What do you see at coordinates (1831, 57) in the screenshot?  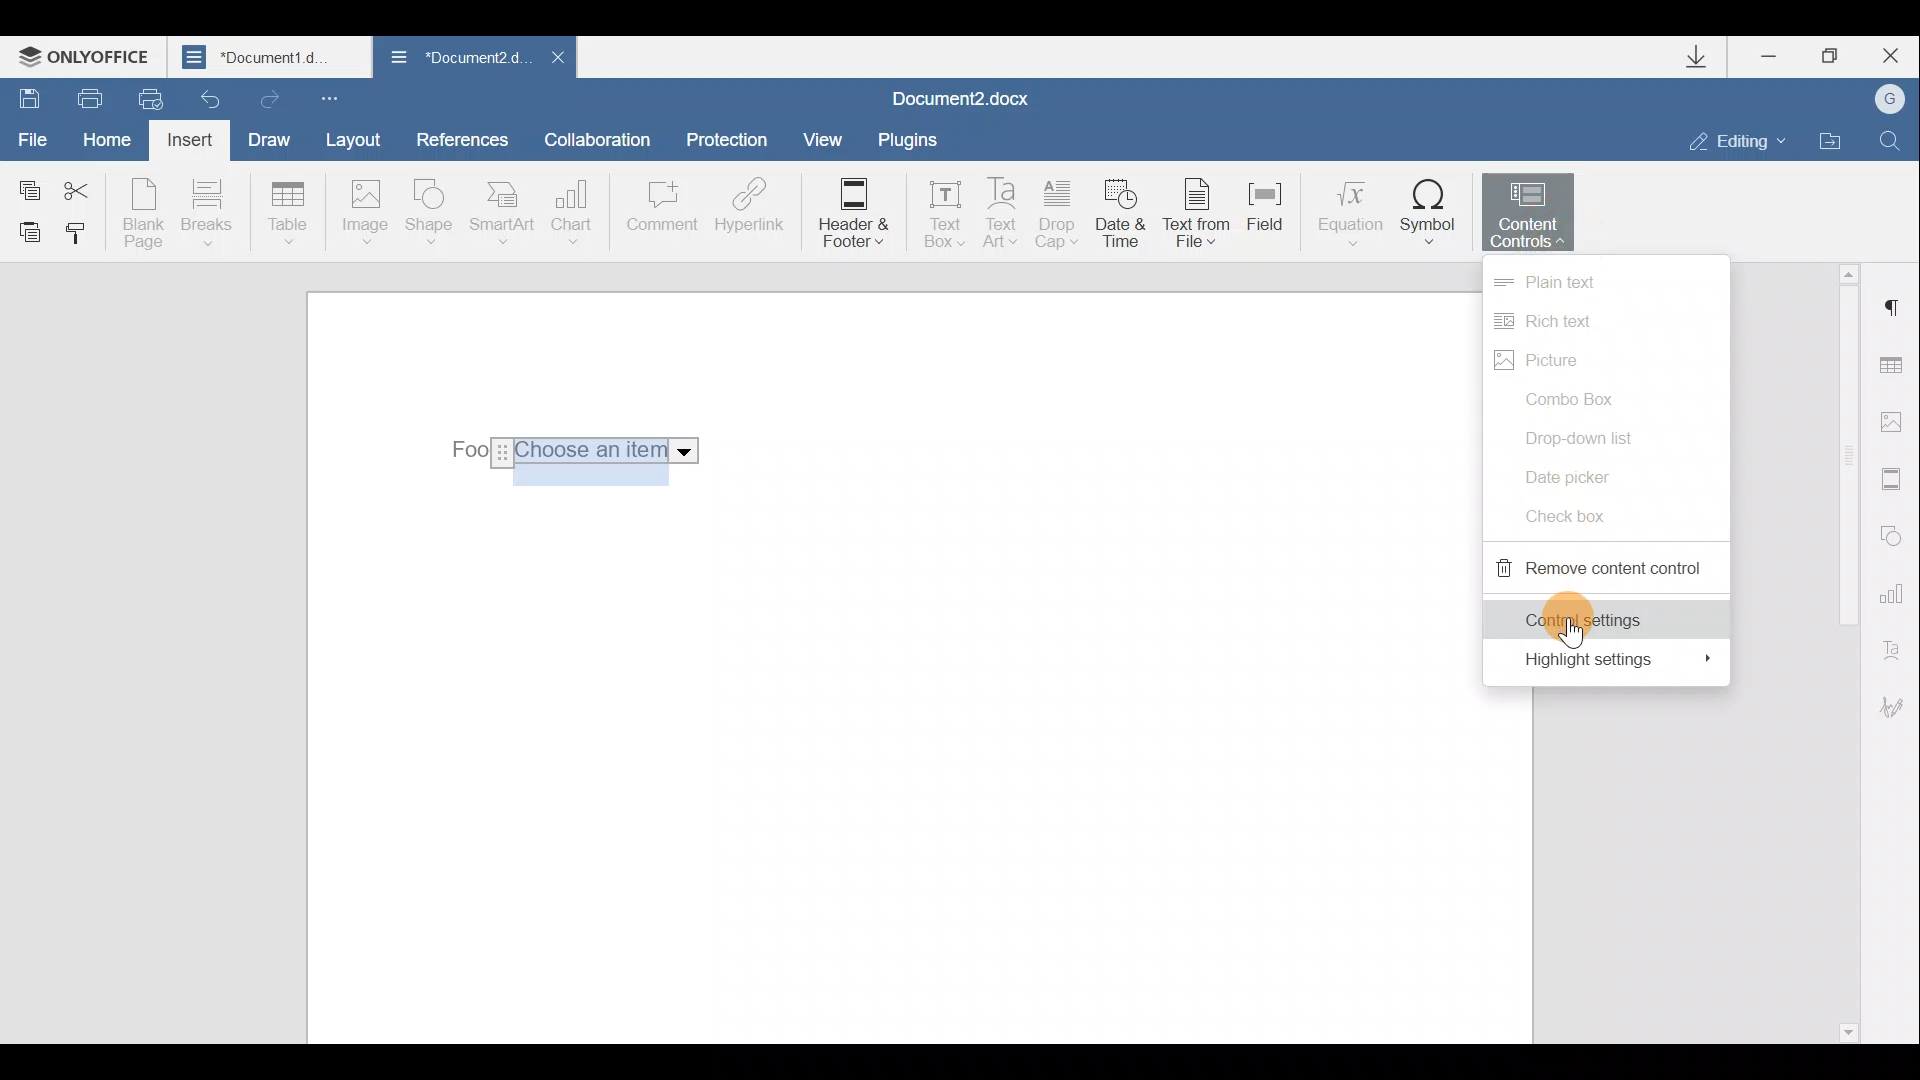 I see `Maximize` at bounding box center [1831, 57].